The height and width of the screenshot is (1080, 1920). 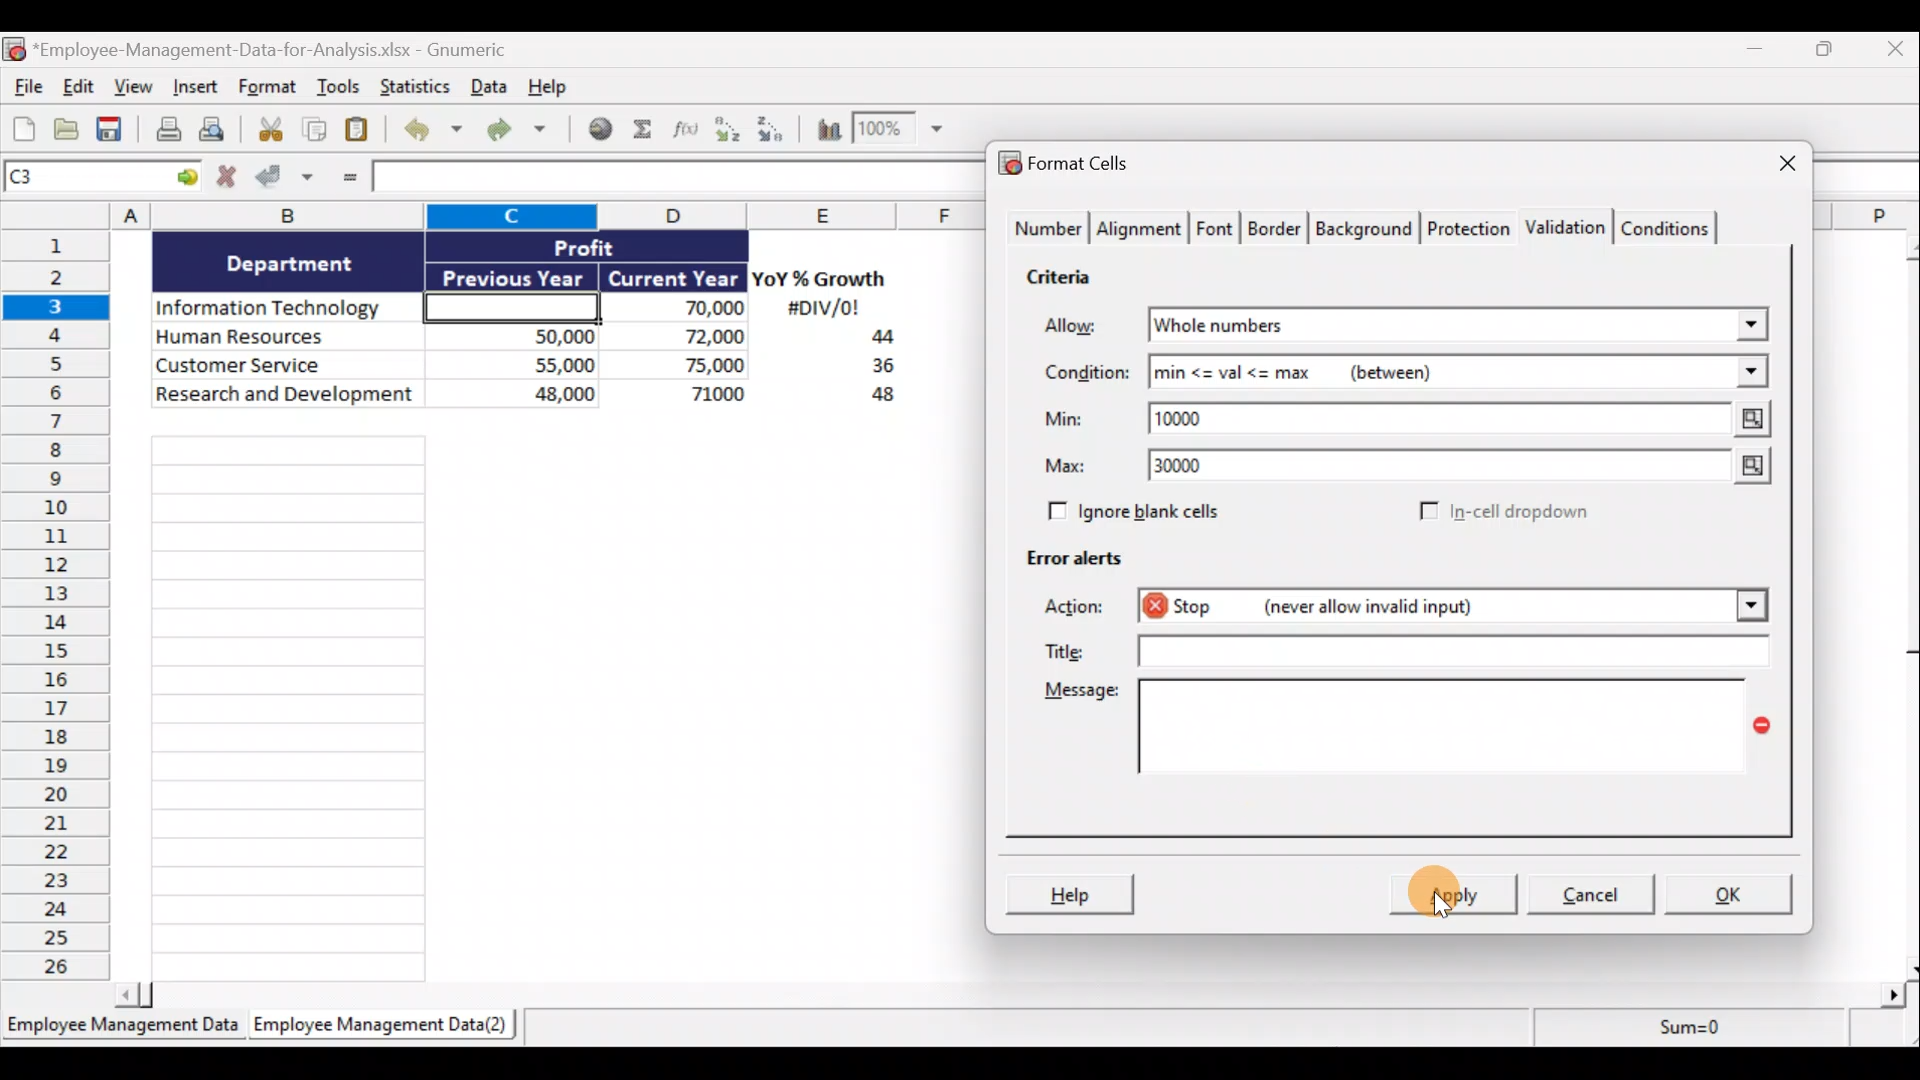 What do you see at coordinates (1369, 229) in the screenshot?
I see `Background` at bounding box center [1369, 229].